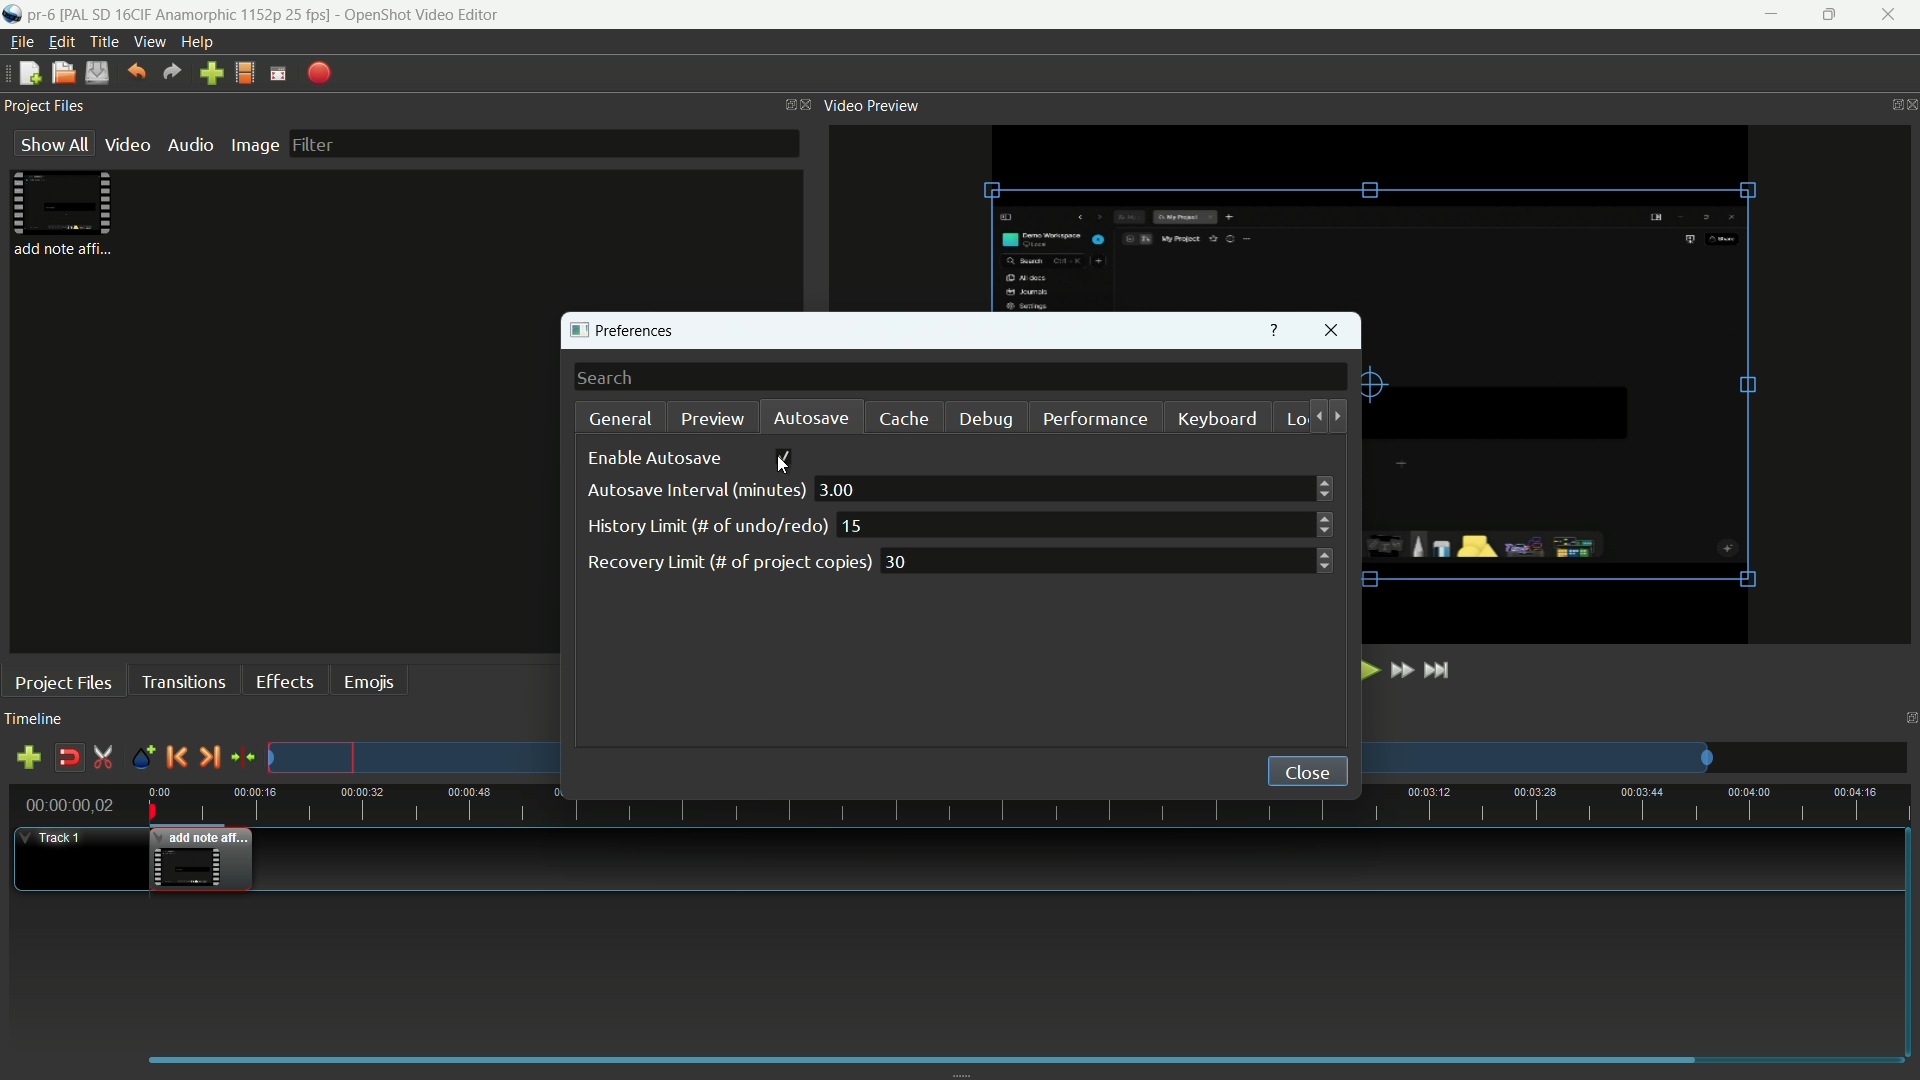  Describe the element at coordinates (1075, 488) in the screenshot. I see `3.00` at that location.